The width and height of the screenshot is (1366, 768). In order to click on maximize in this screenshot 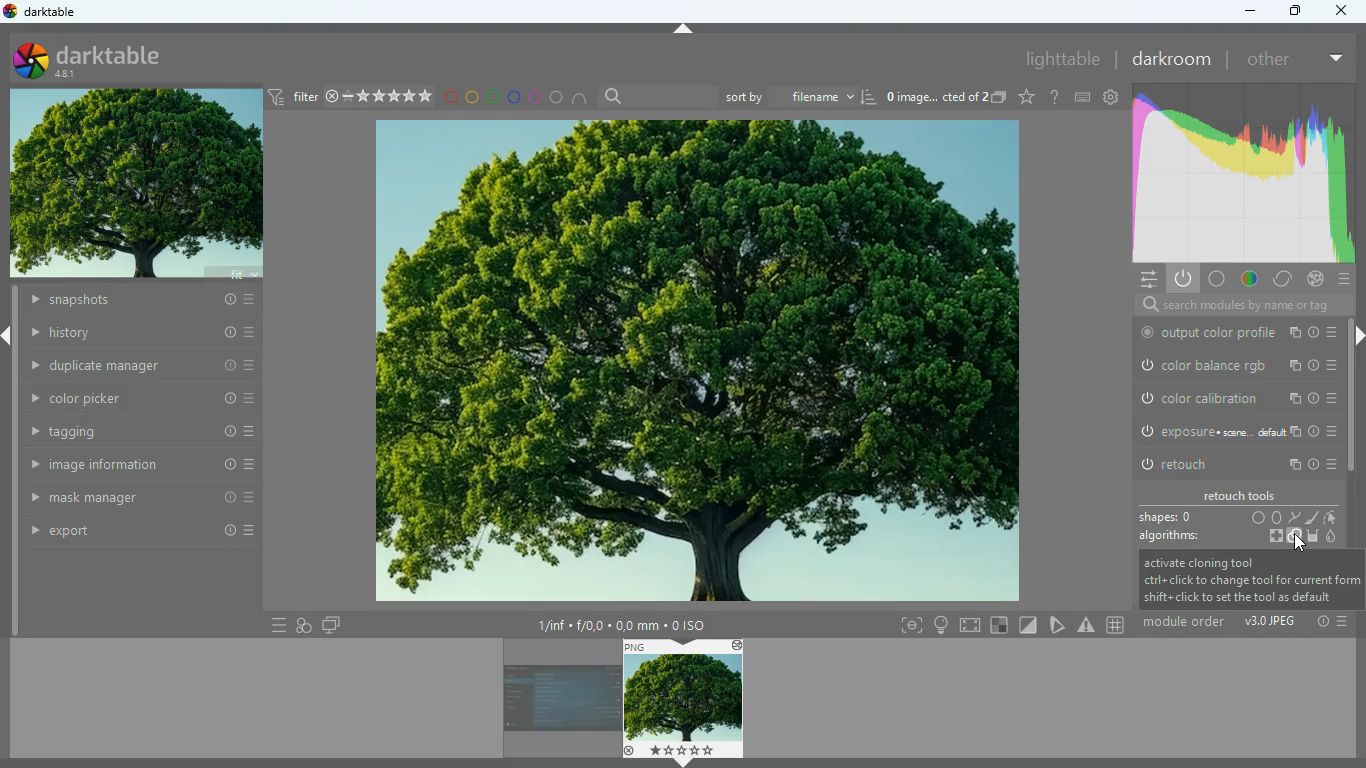, I will do `click(1294, 11)`.